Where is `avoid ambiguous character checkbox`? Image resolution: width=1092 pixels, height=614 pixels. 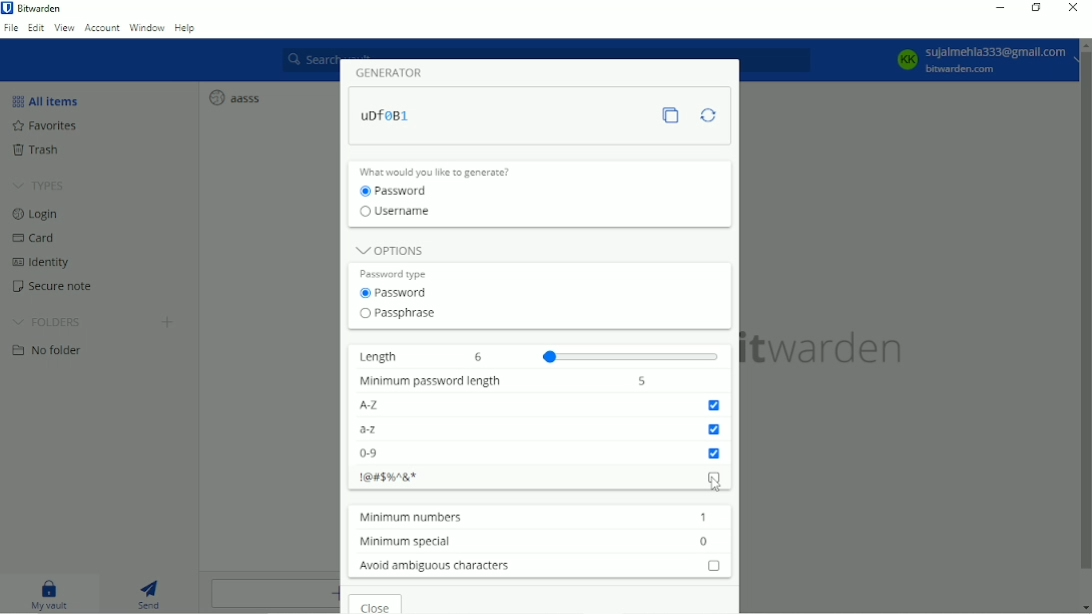 avoid ambiguous character checkbox is located at coordinates (712, 566).